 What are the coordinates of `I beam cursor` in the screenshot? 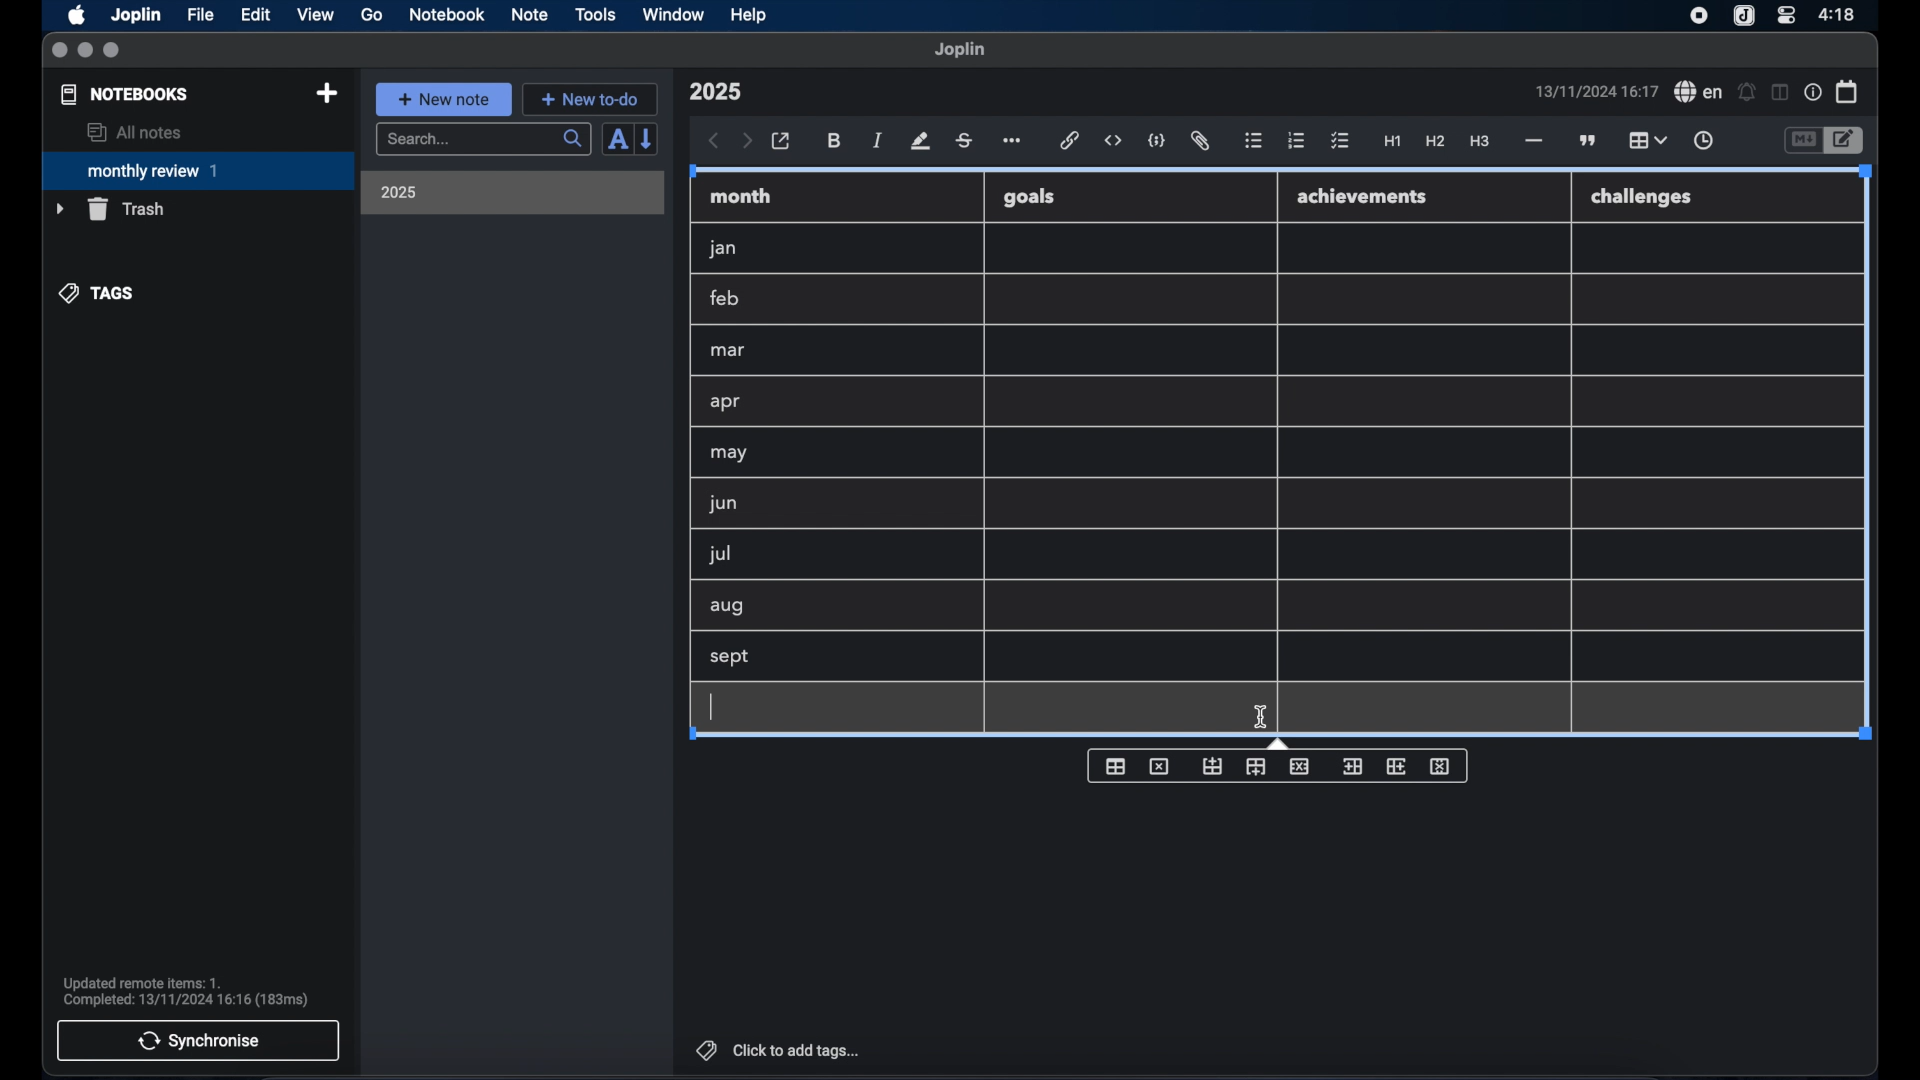 It's located at (1262, 718).